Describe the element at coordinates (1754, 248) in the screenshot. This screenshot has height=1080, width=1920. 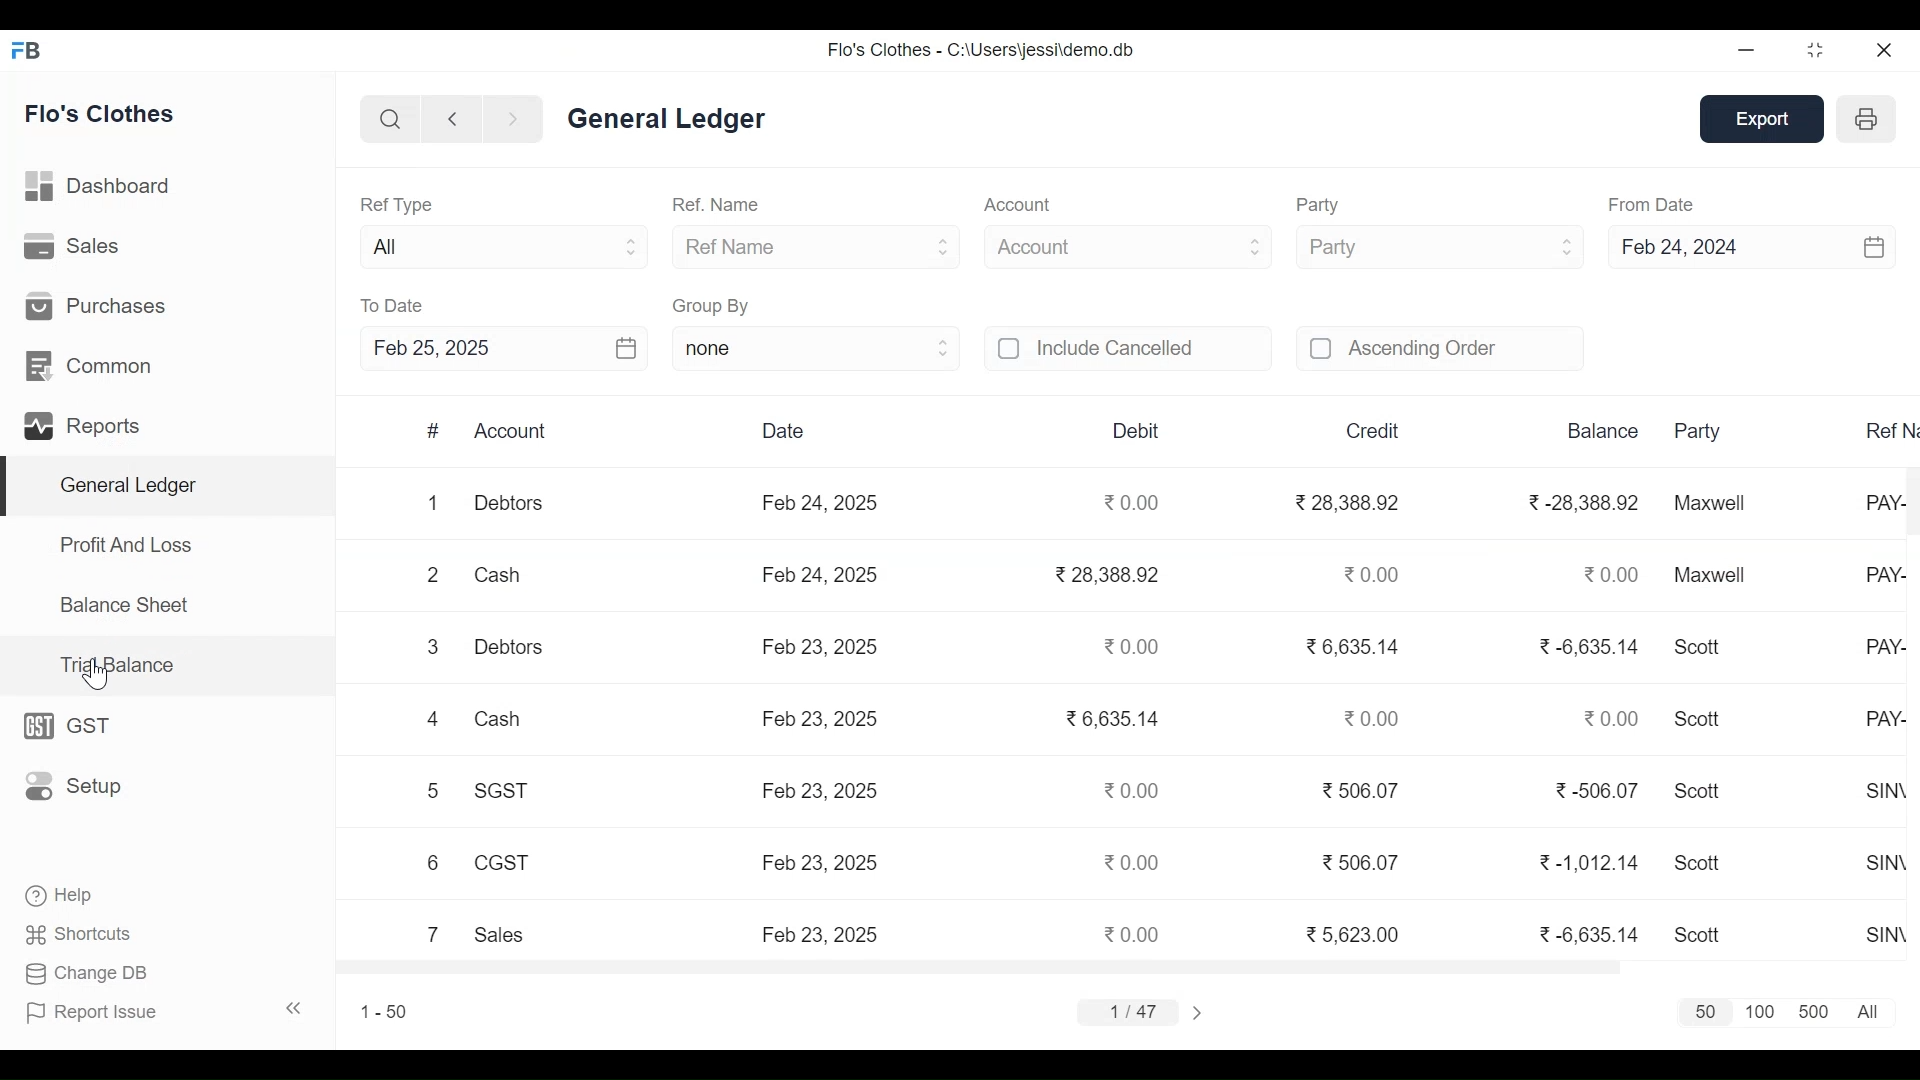
I see `Feb 24, 2024` at that location.